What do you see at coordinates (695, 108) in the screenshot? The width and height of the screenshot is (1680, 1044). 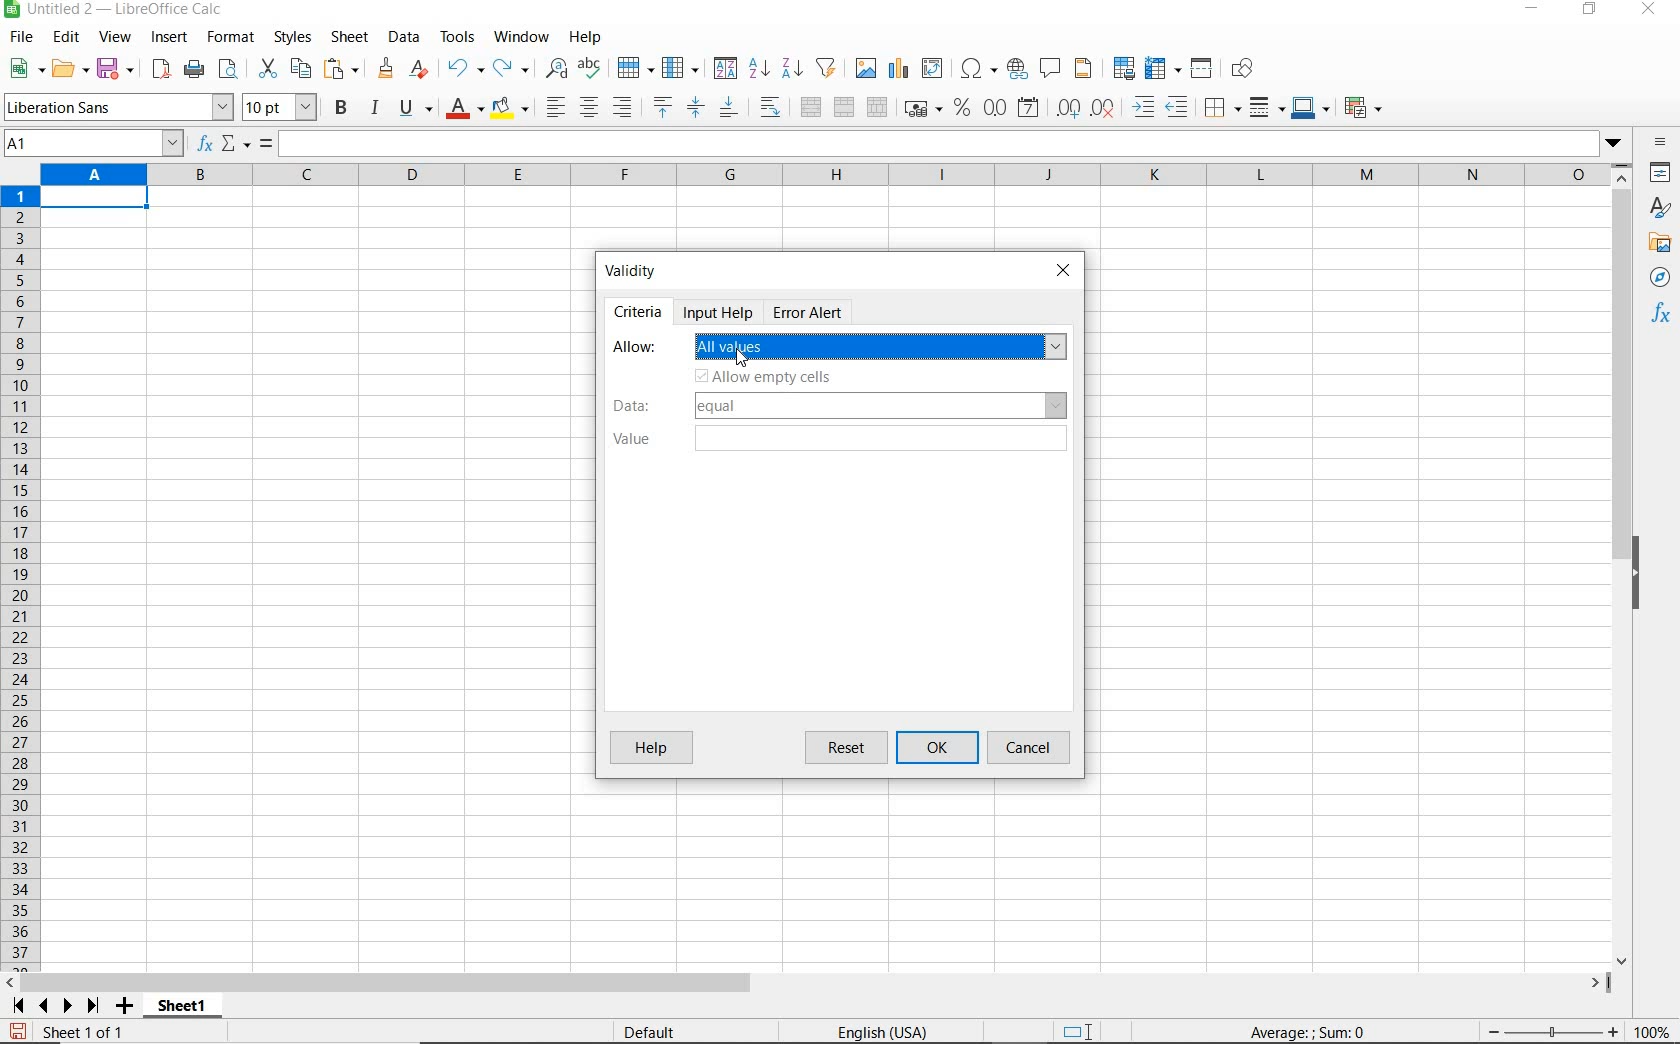 I see `center vertically` at bounding box center [695, 108].